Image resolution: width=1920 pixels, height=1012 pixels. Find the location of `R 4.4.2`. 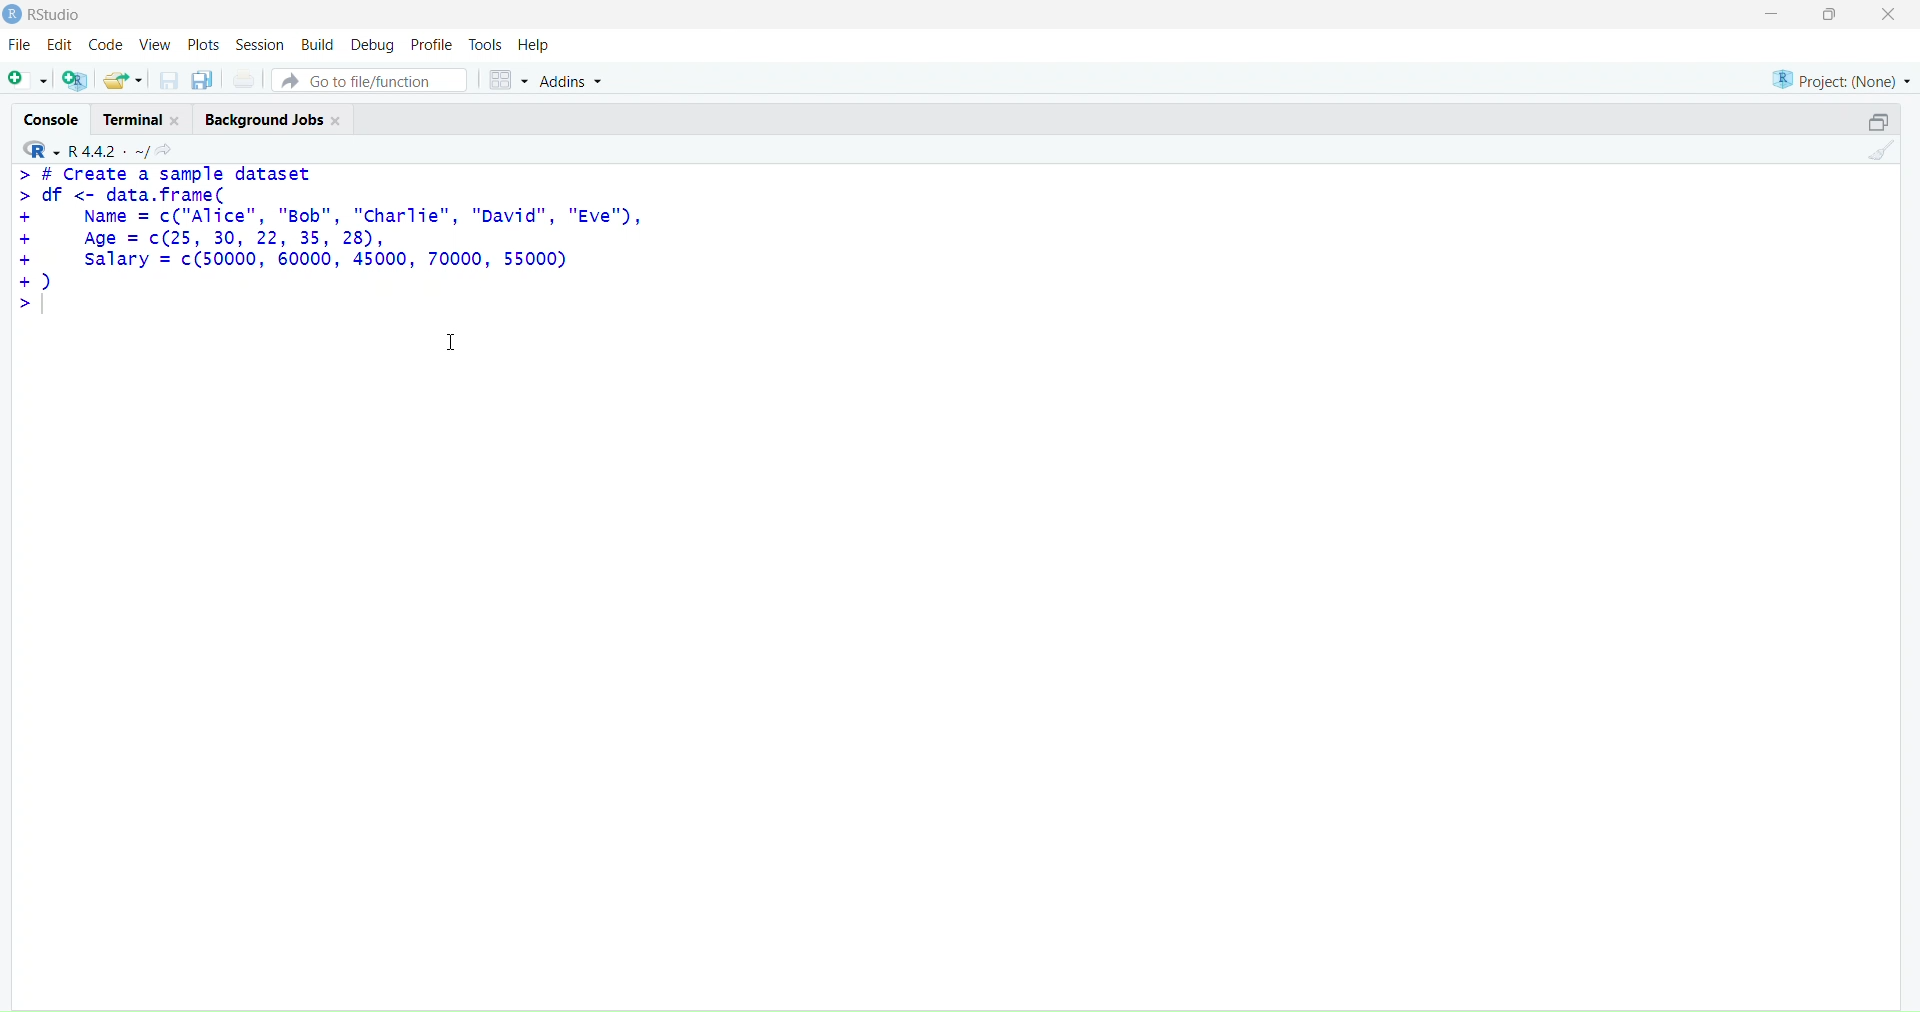

R 4.4.2 is located at coordinates (81, 150).